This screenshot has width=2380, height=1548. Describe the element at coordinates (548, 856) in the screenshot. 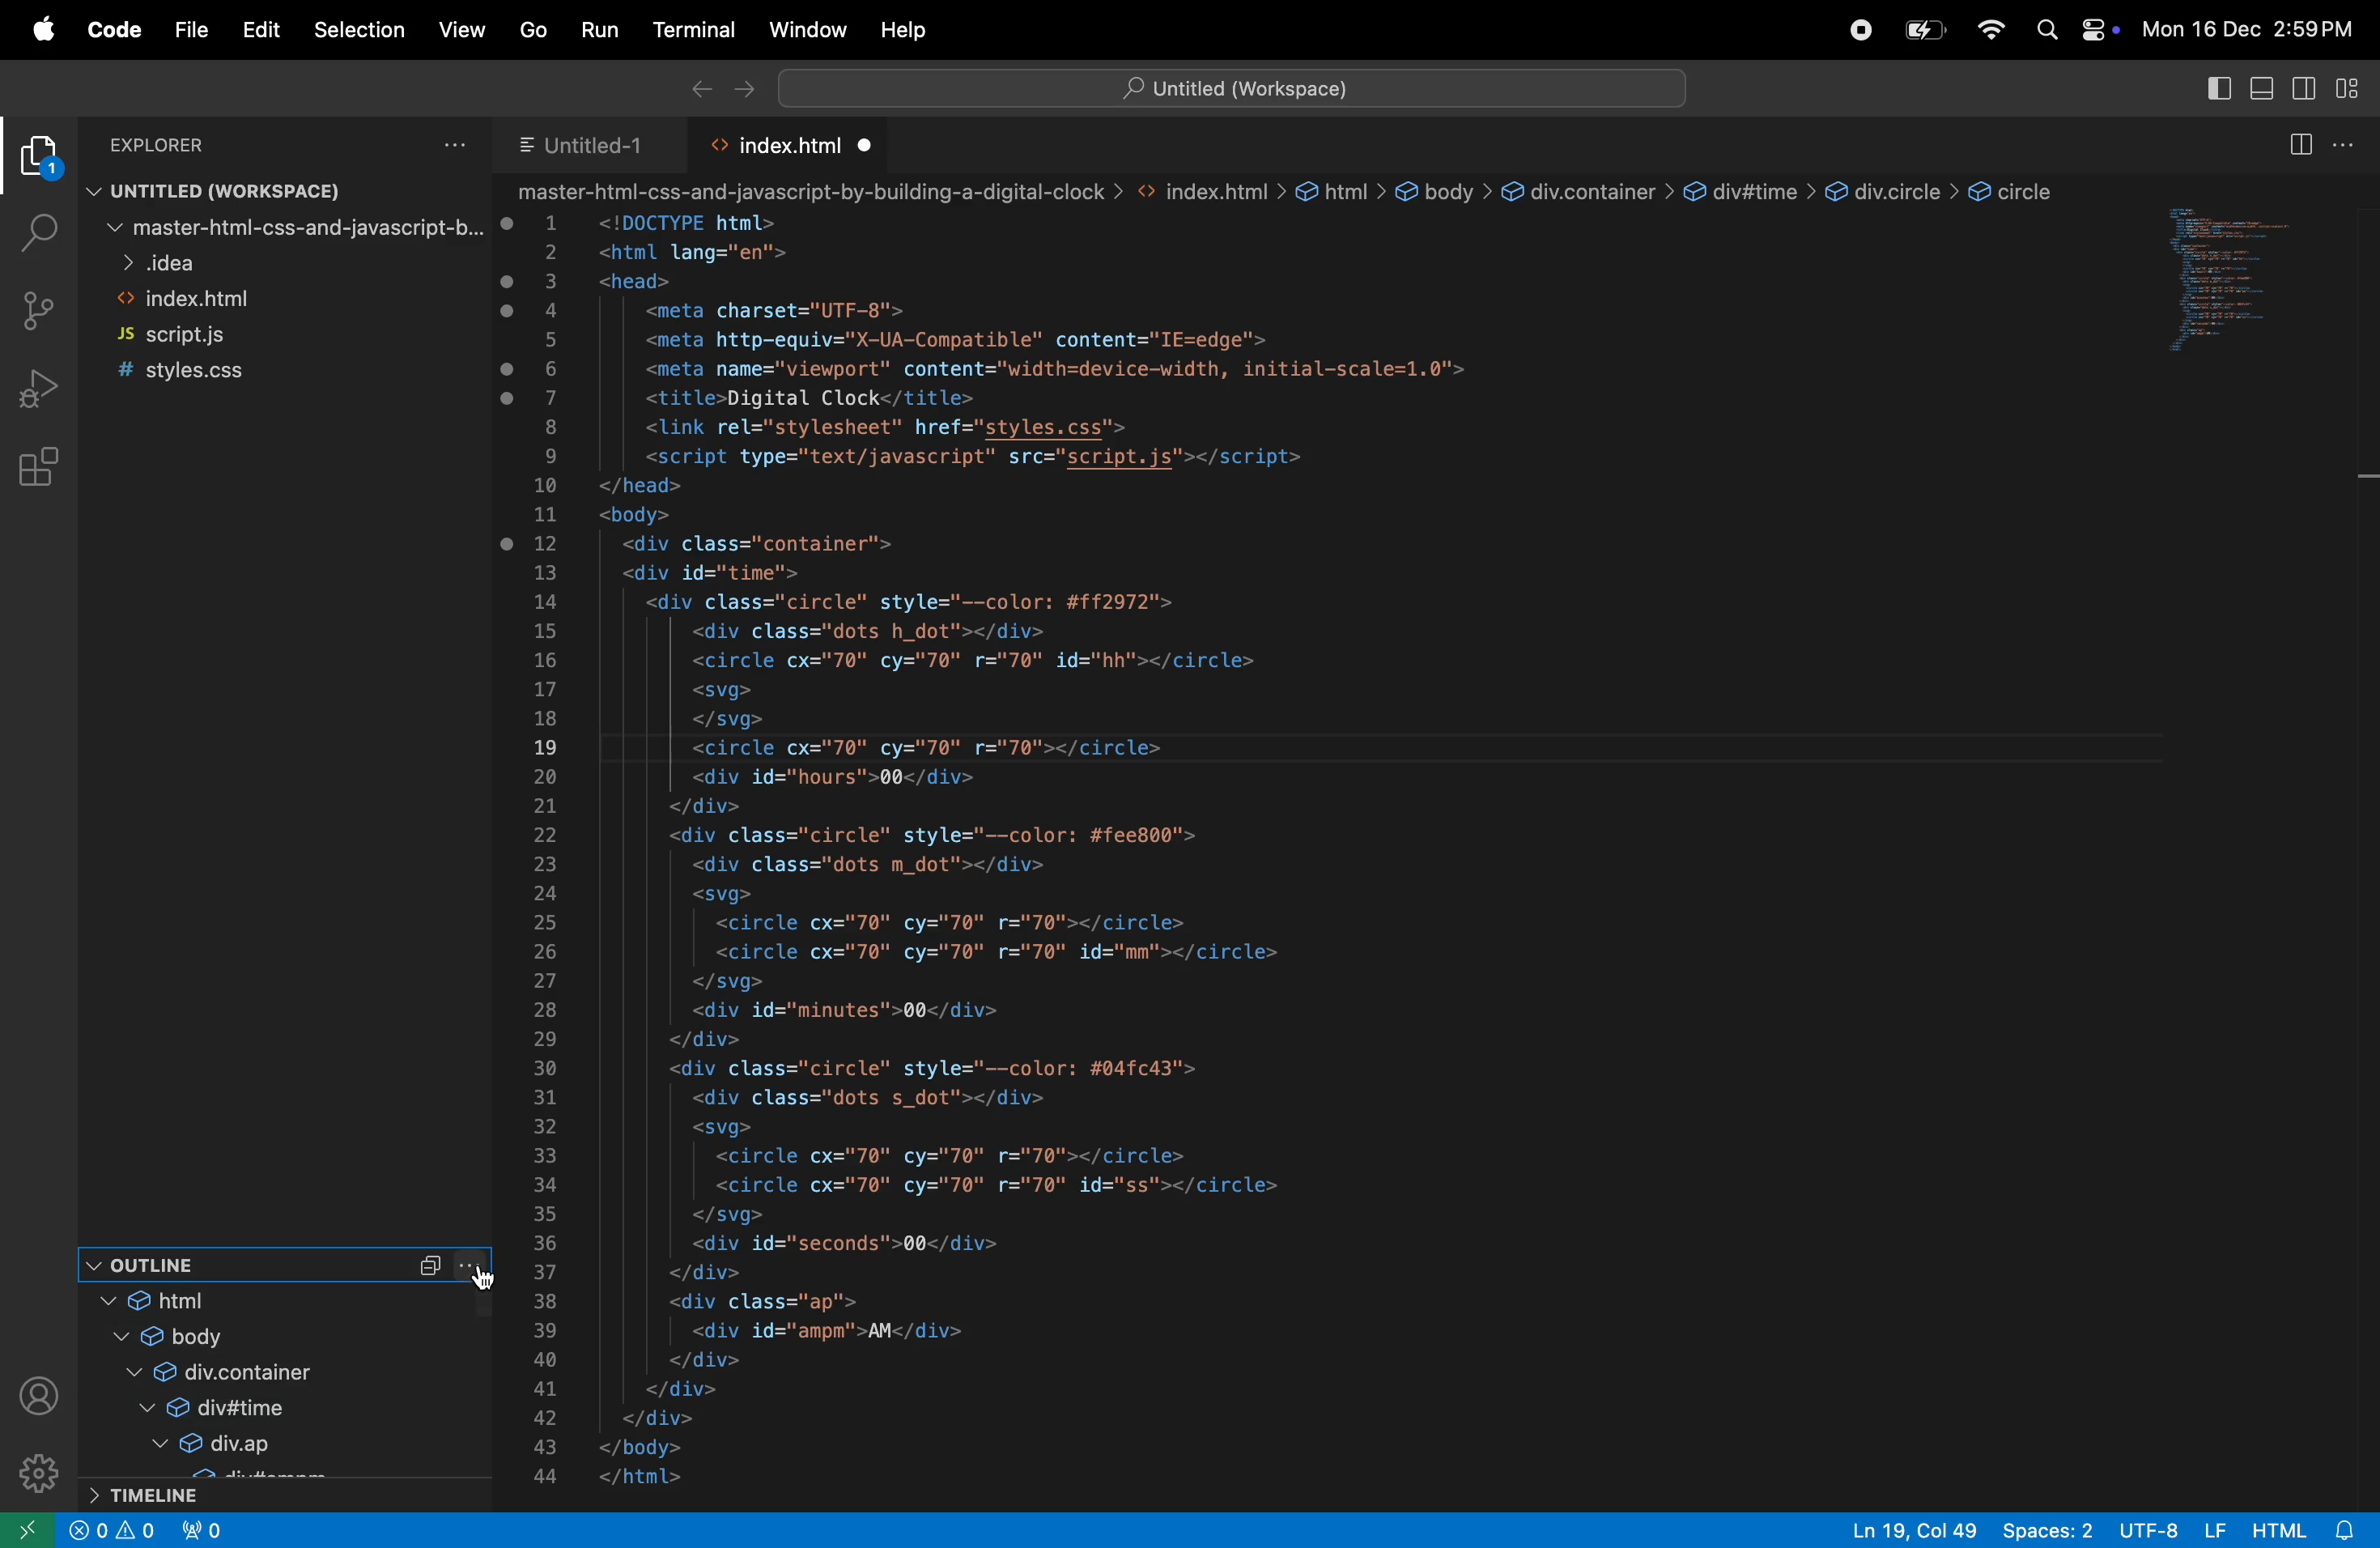

I see `line numbers` at that location.